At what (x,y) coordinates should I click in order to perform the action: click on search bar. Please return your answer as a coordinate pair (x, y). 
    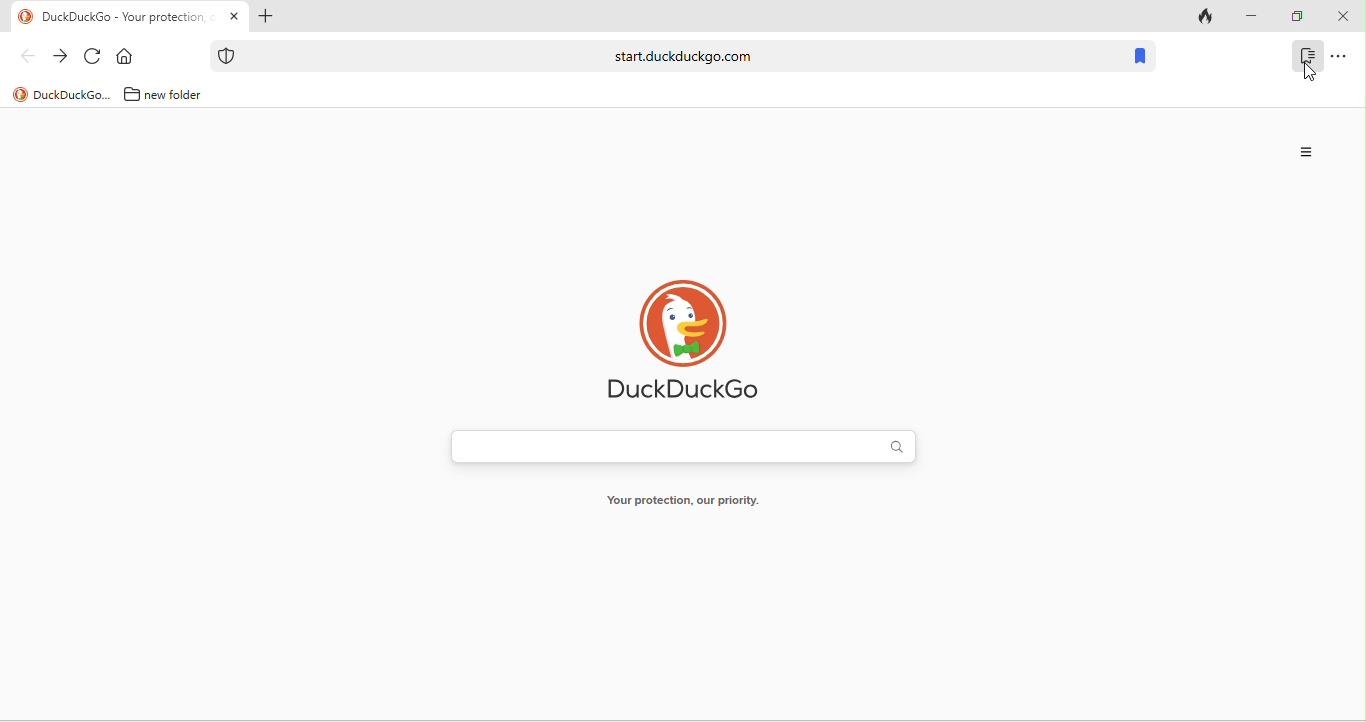
    Looking at the image, I should click on (683, 449).